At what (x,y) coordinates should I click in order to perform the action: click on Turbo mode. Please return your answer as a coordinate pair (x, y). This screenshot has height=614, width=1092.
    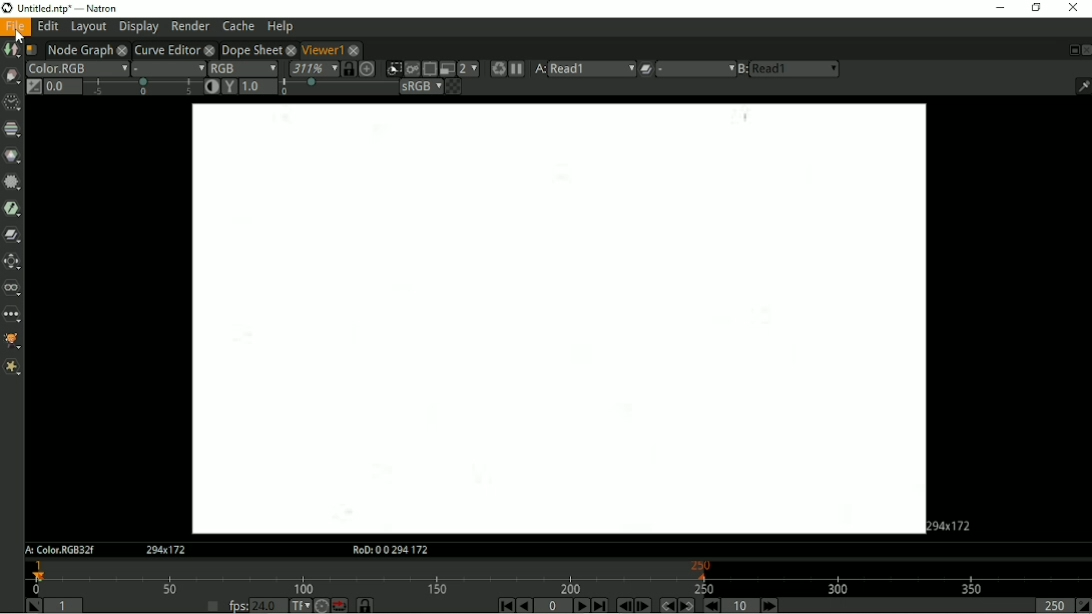
    Looking at the image, I should click on (322, 605).